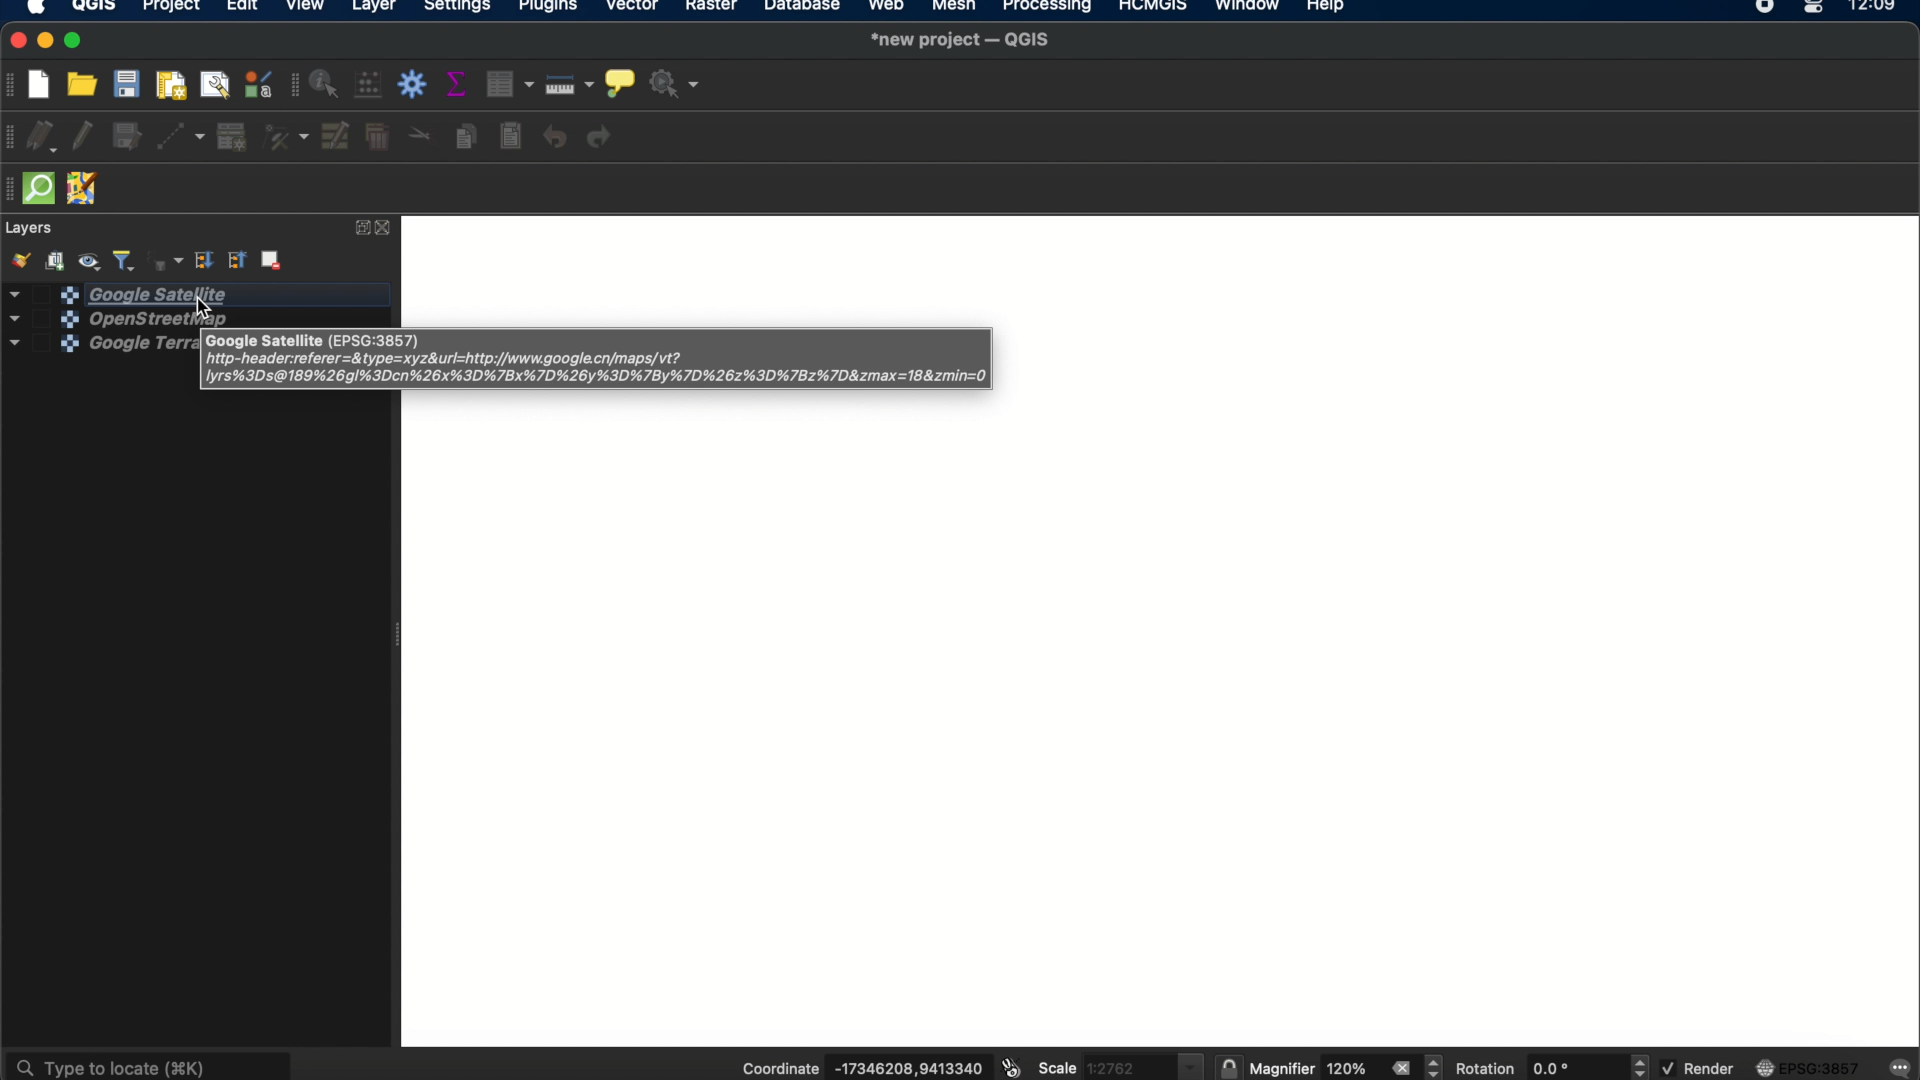  I want to click on manage map themes, so click(92, 259).